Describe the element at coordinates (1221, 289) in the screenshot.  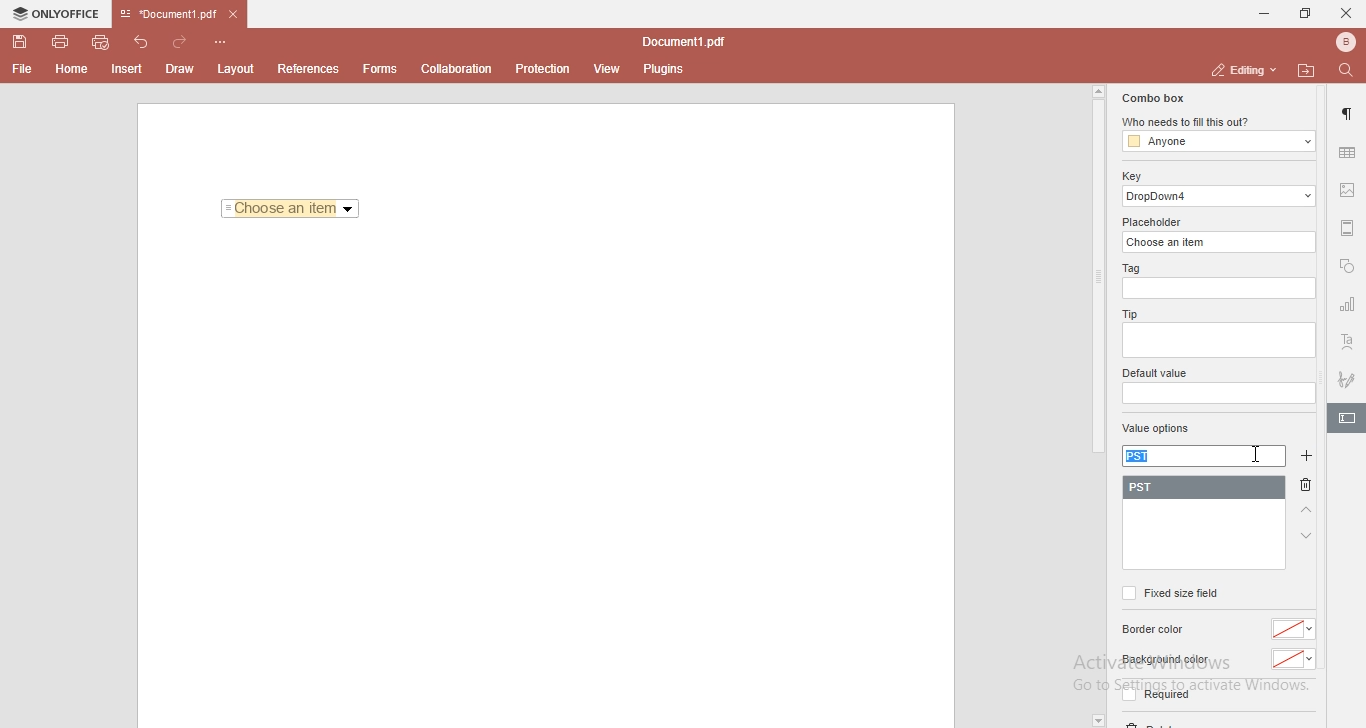
I see `empty box` at that location.